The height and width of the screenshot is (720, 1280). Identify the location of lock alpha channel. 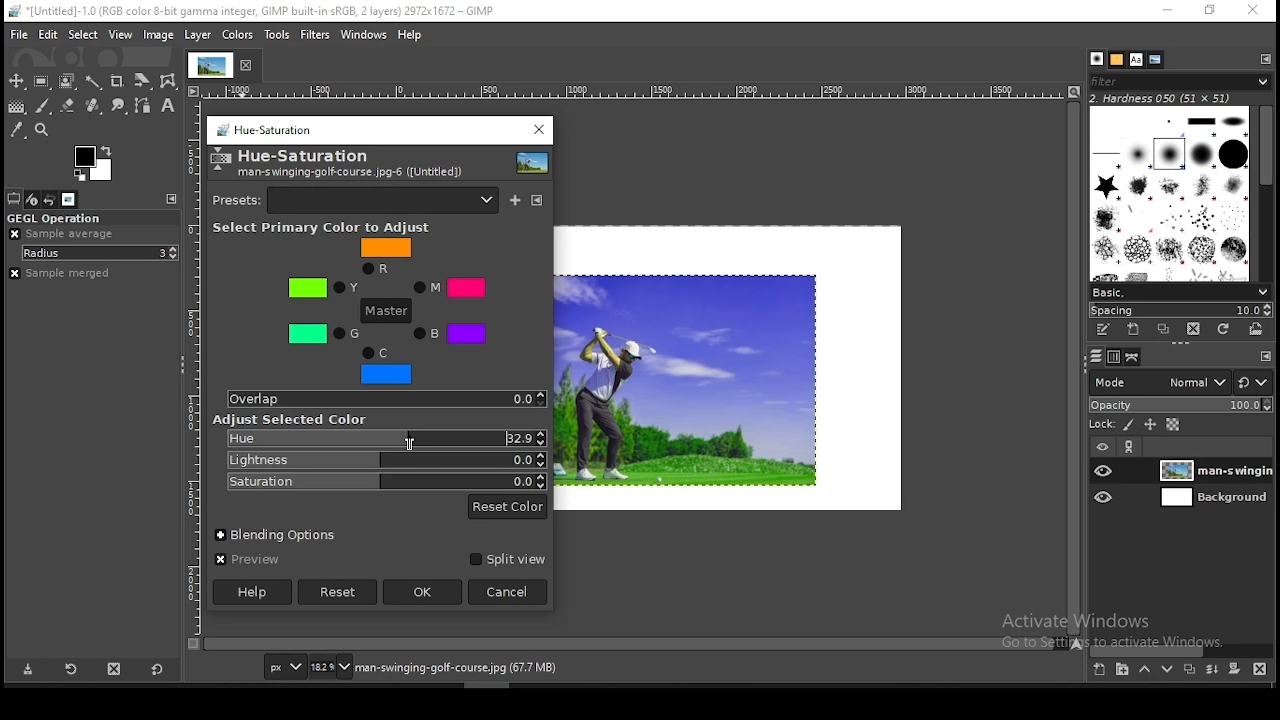
(1173, 423).